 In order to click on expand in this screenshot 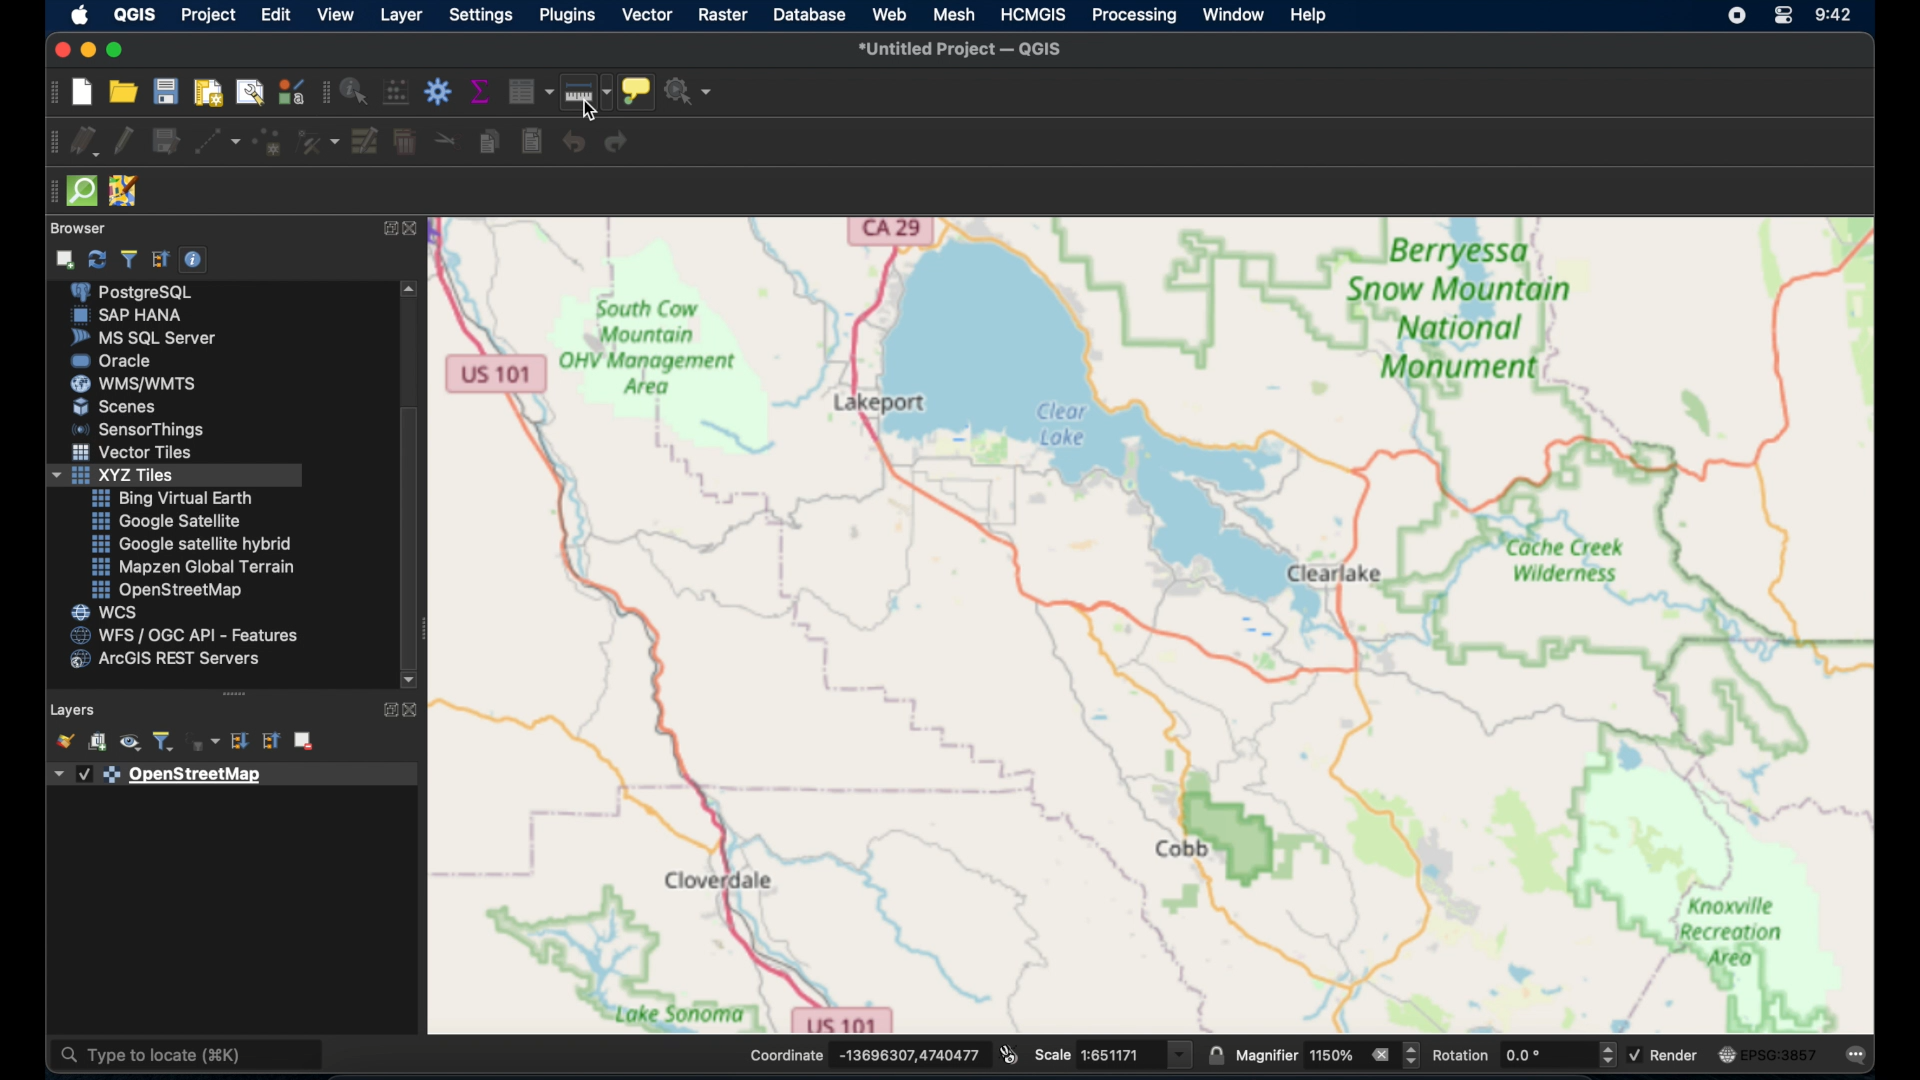, I will do `click(386, 230)`.